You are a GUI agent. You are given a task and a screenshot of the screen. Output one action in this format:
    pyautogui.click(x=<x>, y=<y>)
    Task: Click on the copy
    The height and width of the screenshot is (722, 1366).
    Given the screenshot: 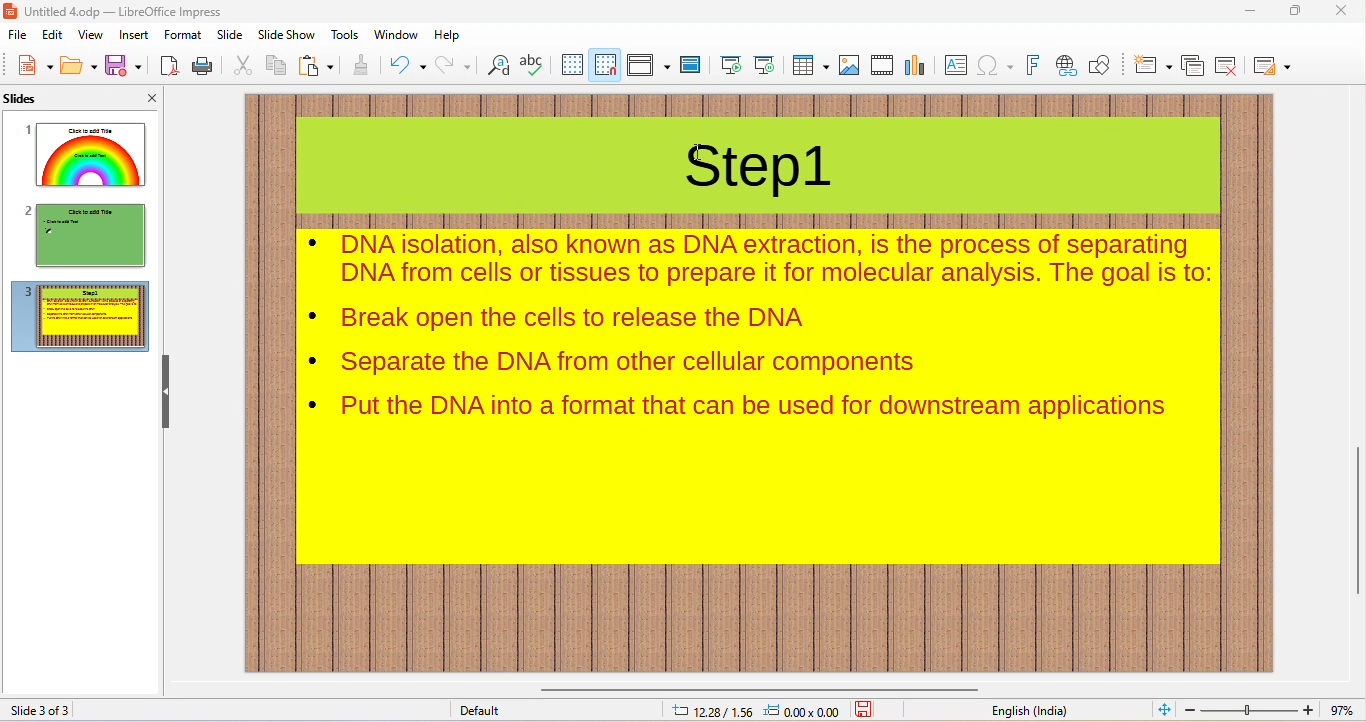 What is the action you would take?
    pyautogui.click(x=274, y=66)
    